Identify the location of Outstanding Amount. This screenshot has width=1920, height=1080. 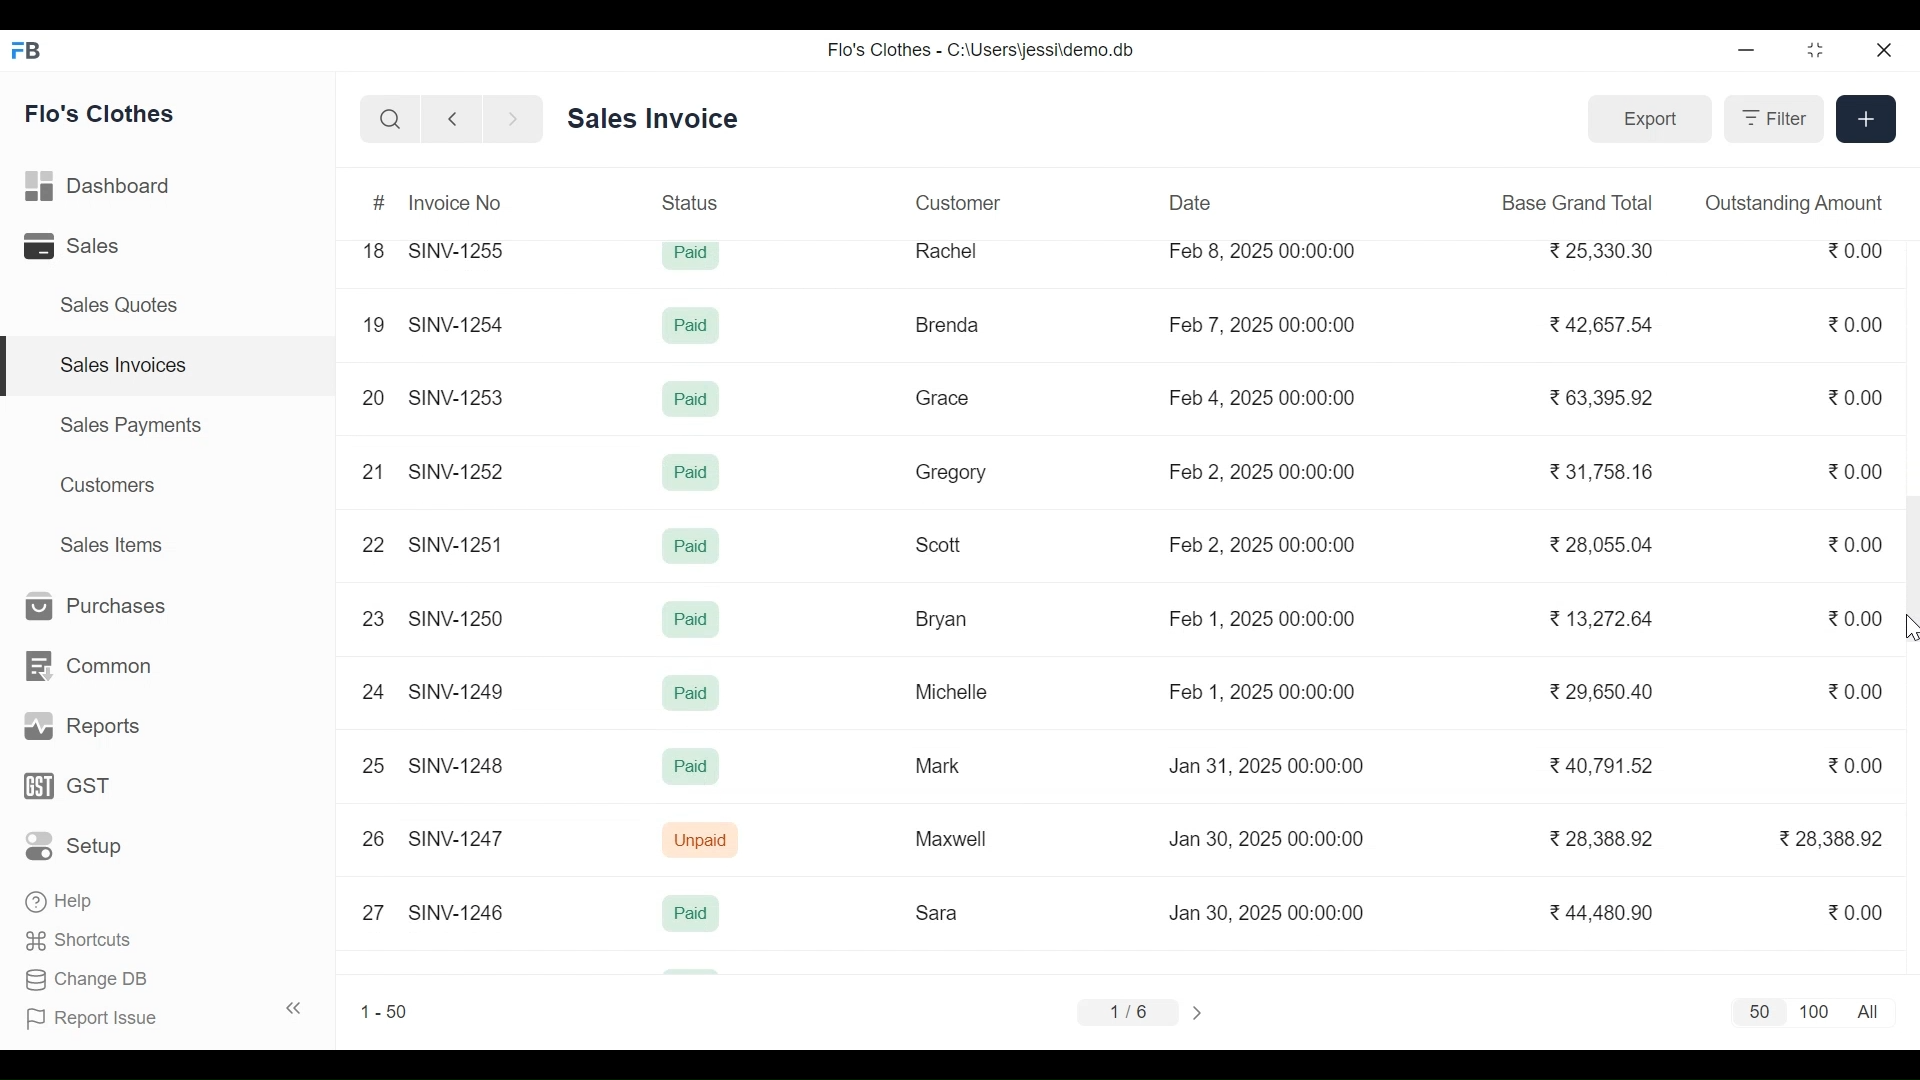
(1794, 202).